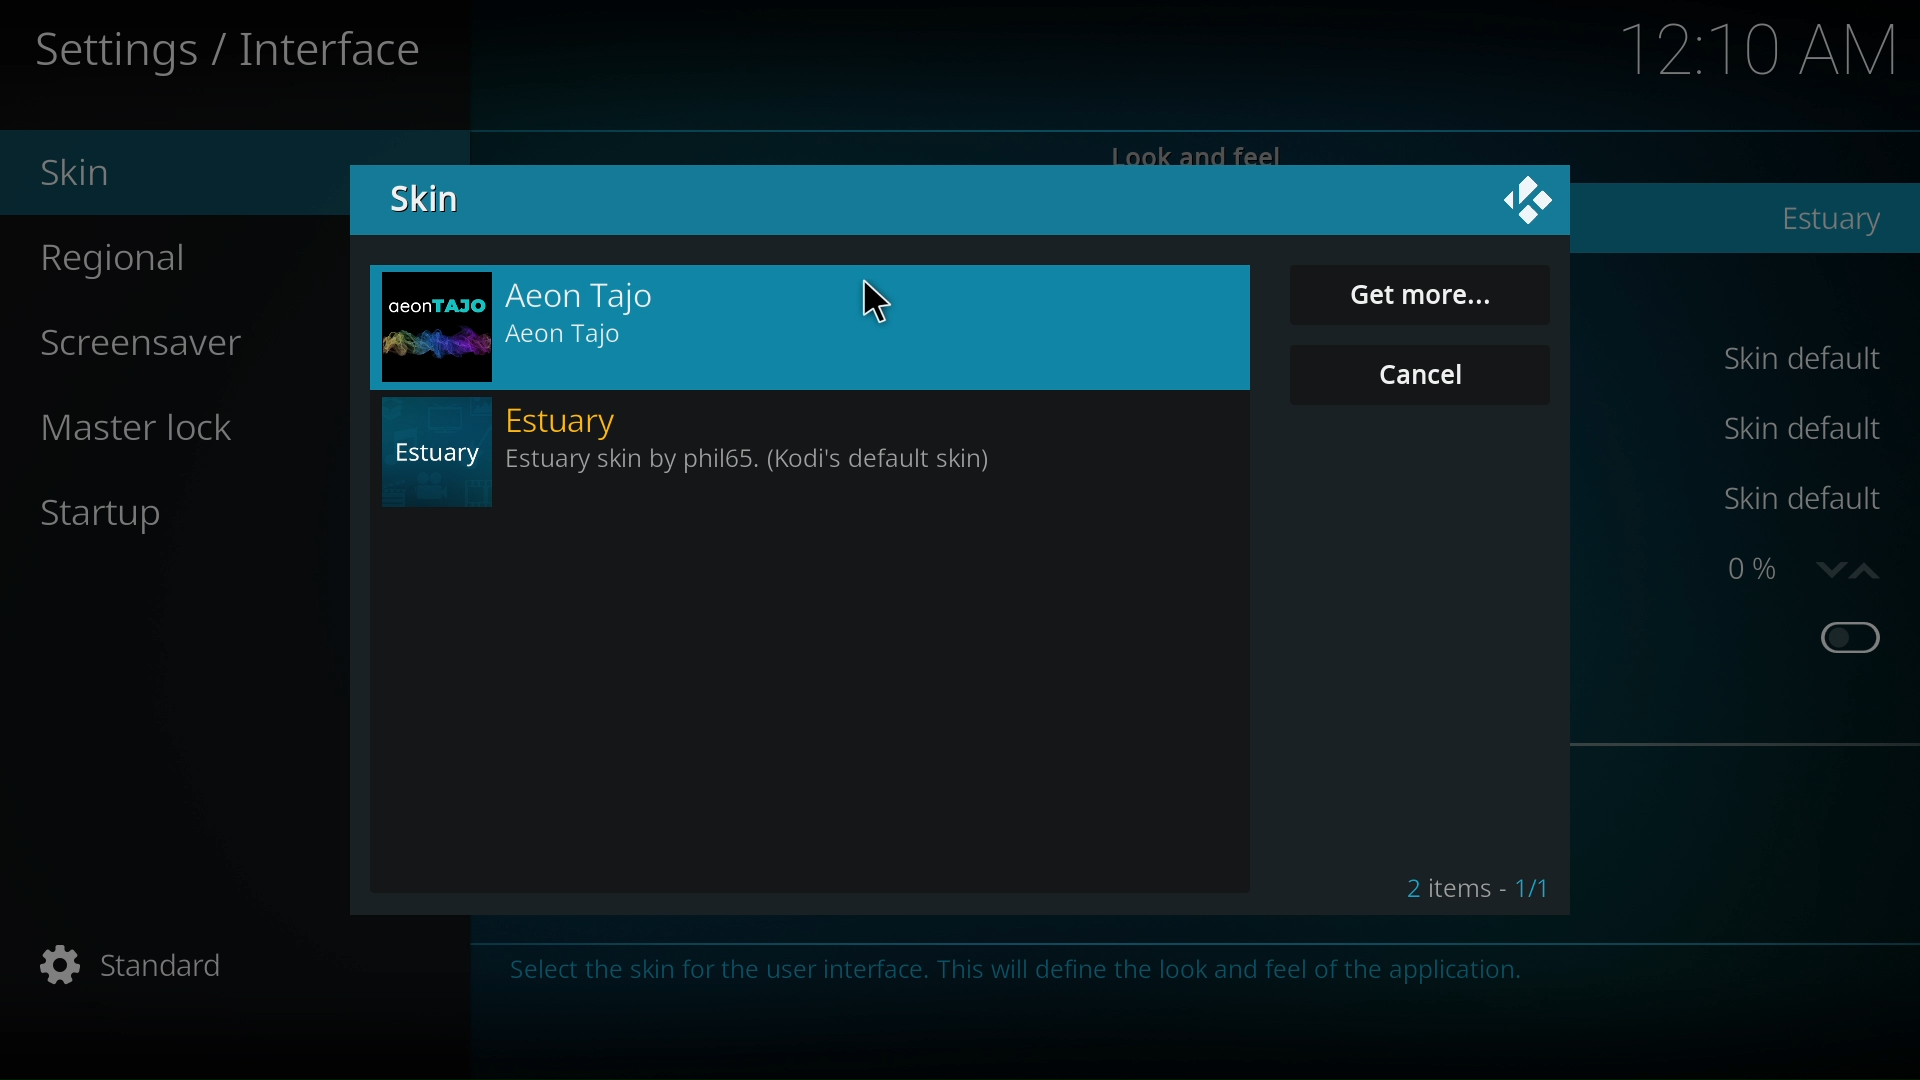  What do you see at coordinates (812, 323) in the screenshot?
I see `aeon tajo` at bounding box center [812, 323].